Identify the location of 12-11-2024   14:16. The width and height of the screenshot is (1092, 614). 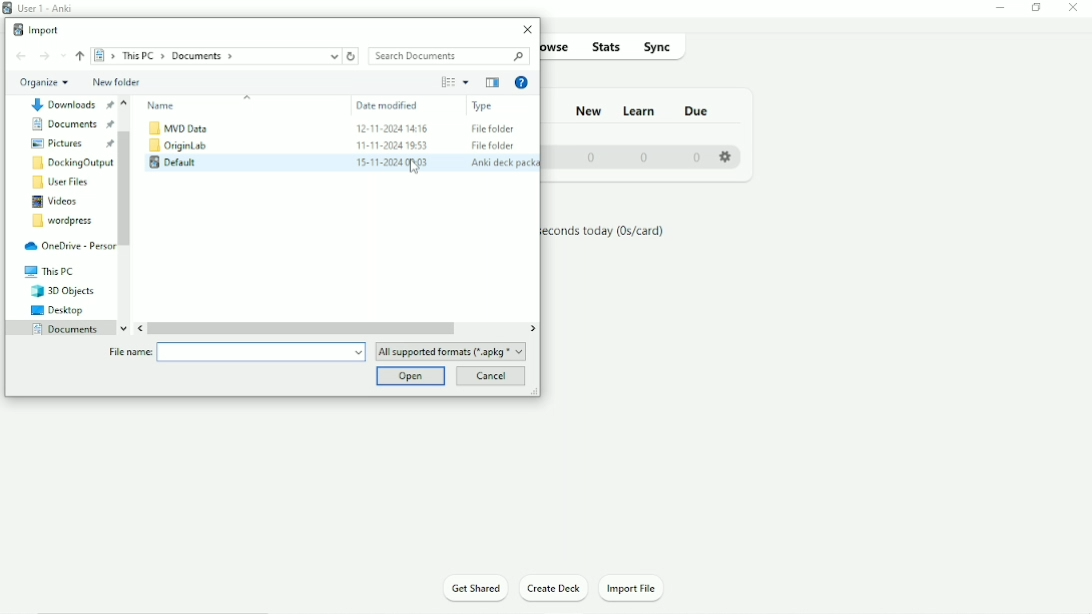
(391, 128).